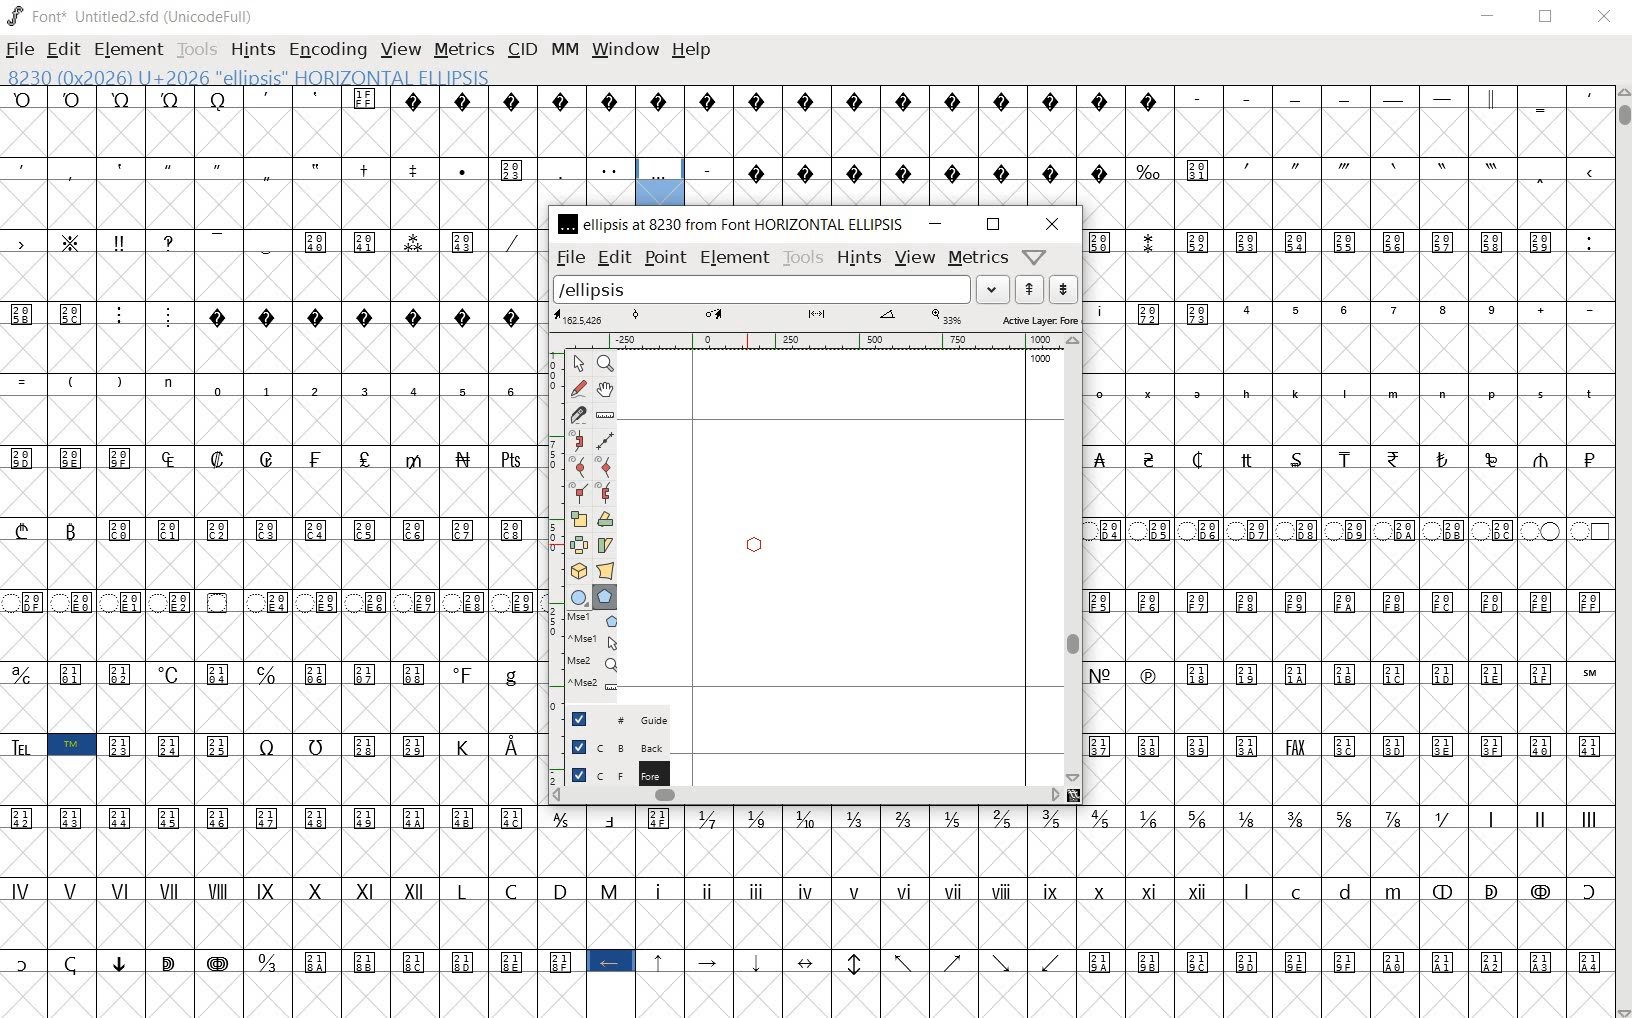 The height and width of the screenshot is (1018, 1632). I want to click on FONT*UNTITLED2.SFD (UNICODEFULL), so click(134, 14).